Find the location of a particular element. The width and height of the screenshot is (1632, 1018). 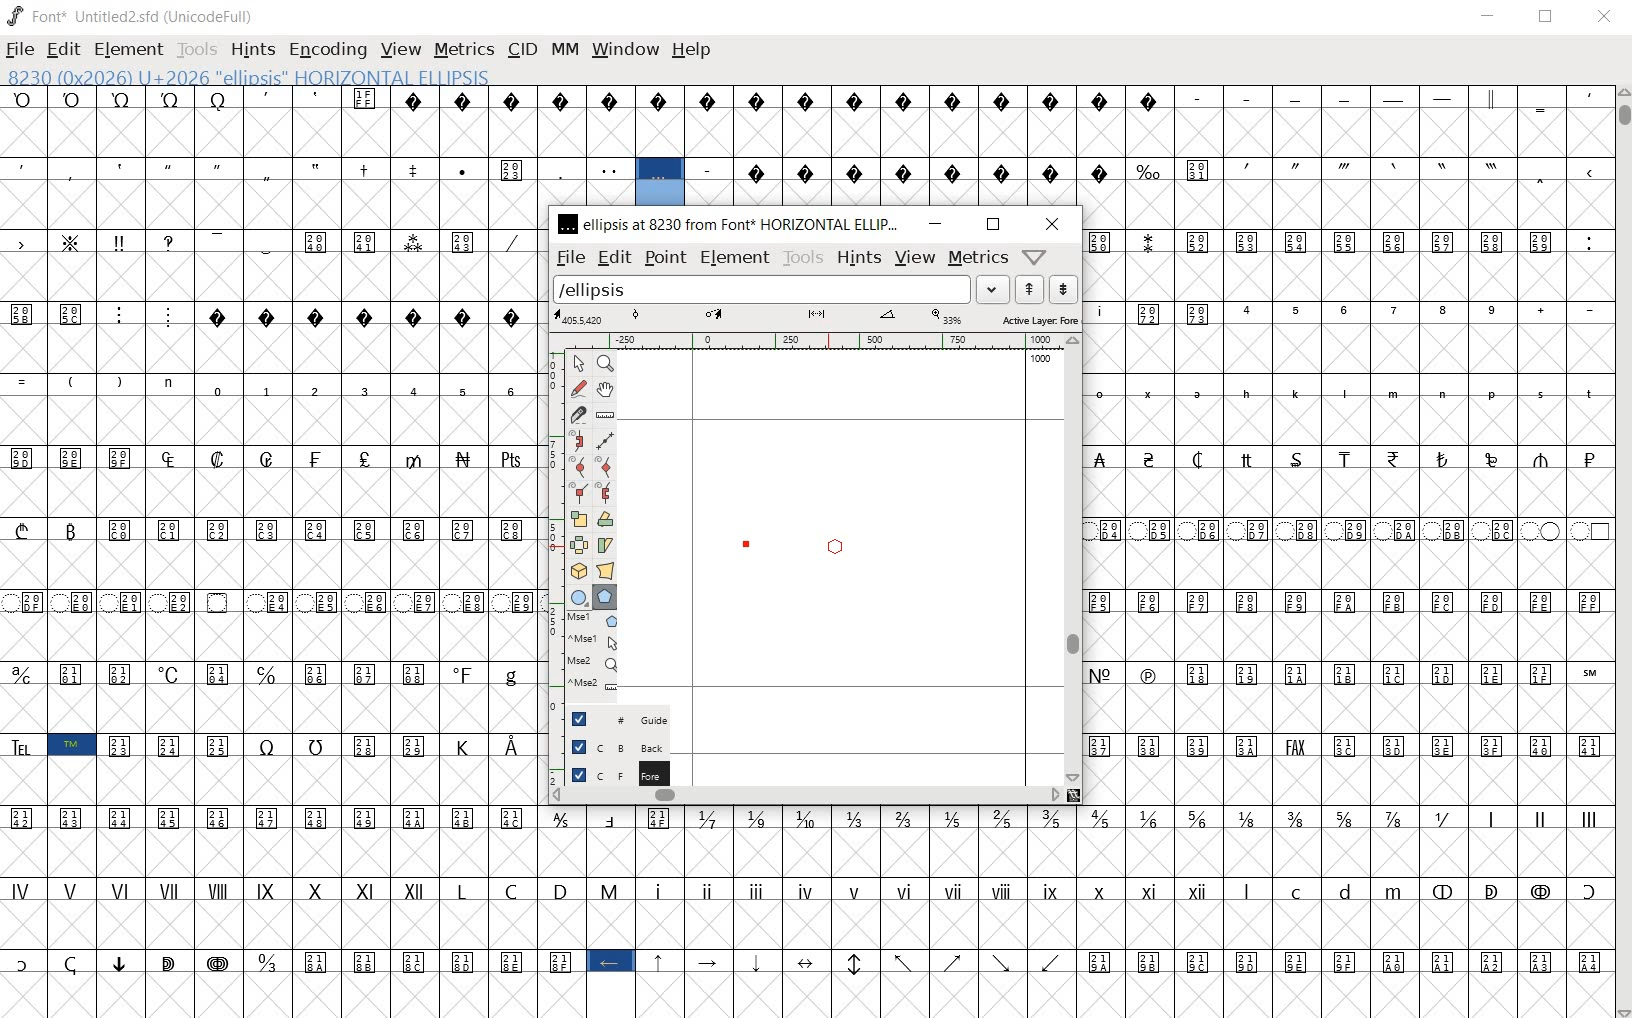

perform a perspective transformation on the selection is located at coordinates (606, 570).